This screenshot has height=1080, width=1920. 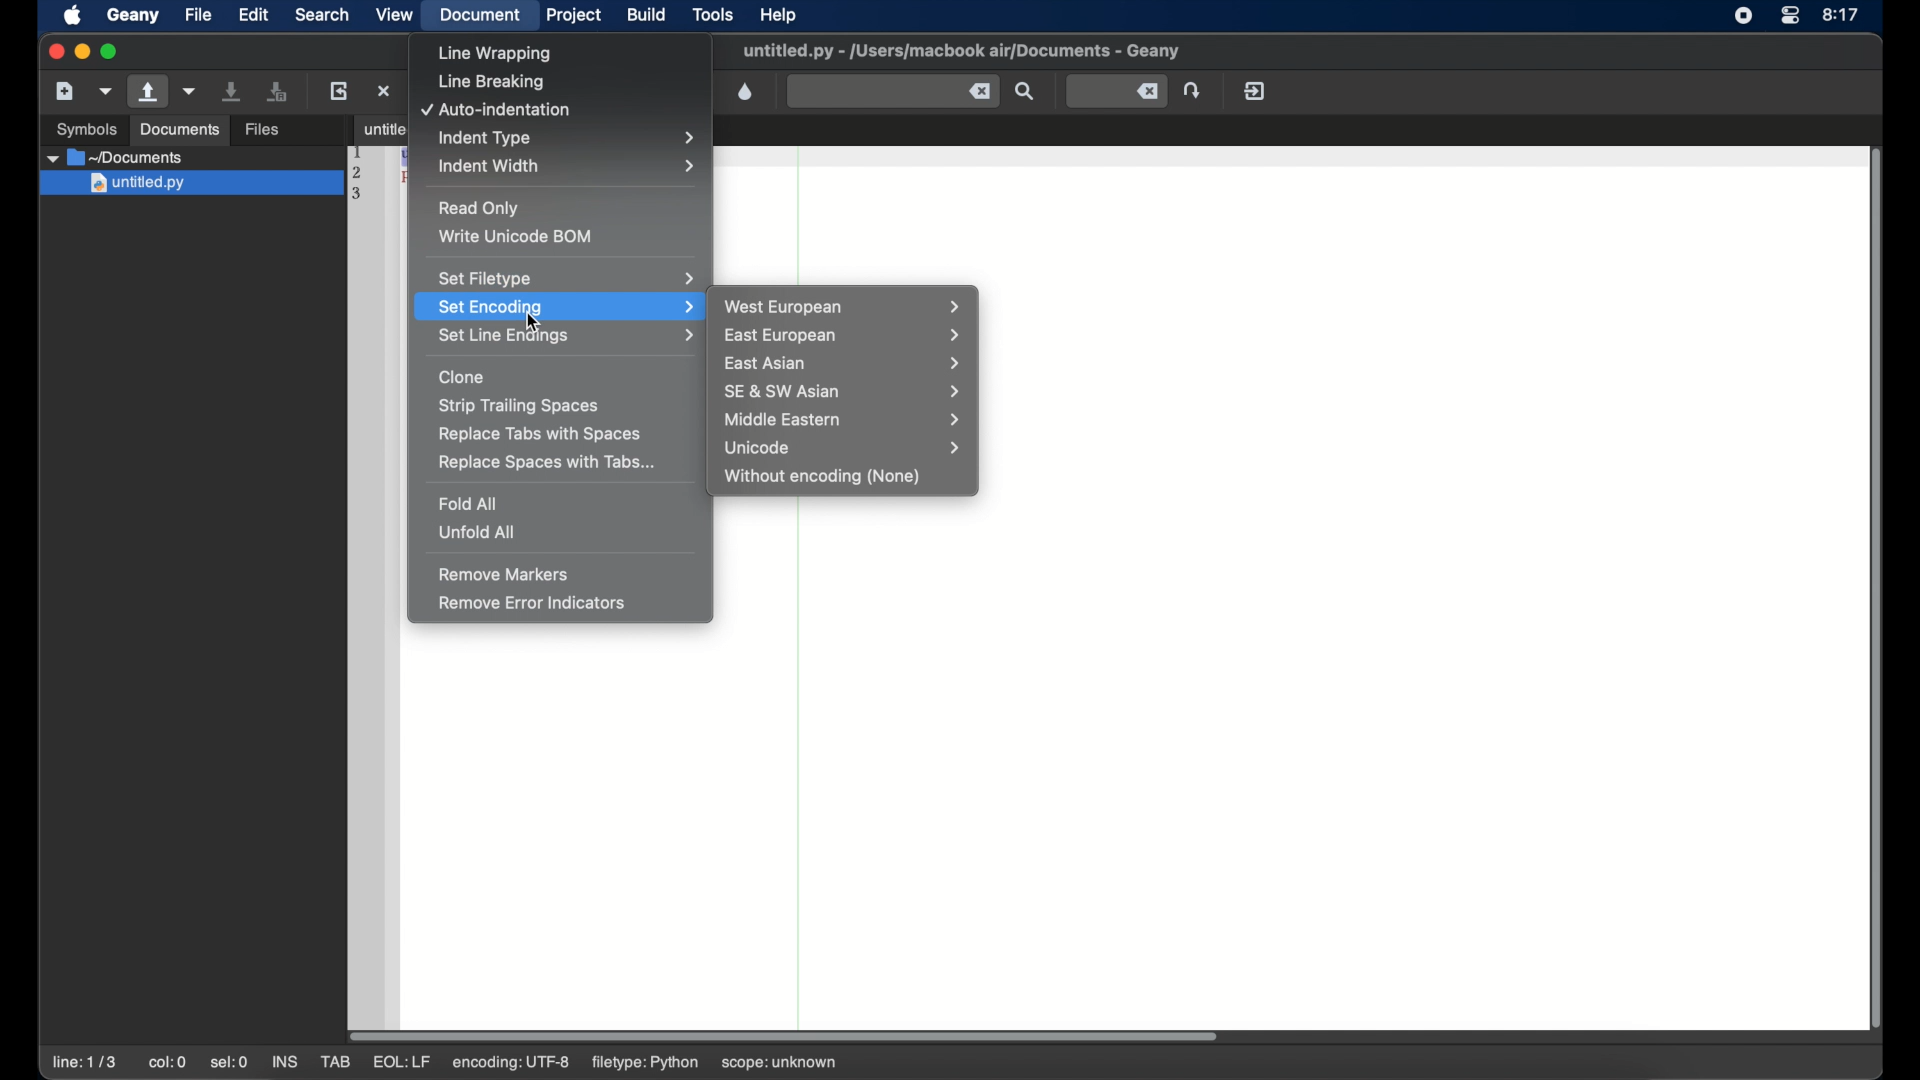 What do you see at coordinates (571, 138) in the screenshot?
I see `indent type menu` at bounding box center [571, 138].